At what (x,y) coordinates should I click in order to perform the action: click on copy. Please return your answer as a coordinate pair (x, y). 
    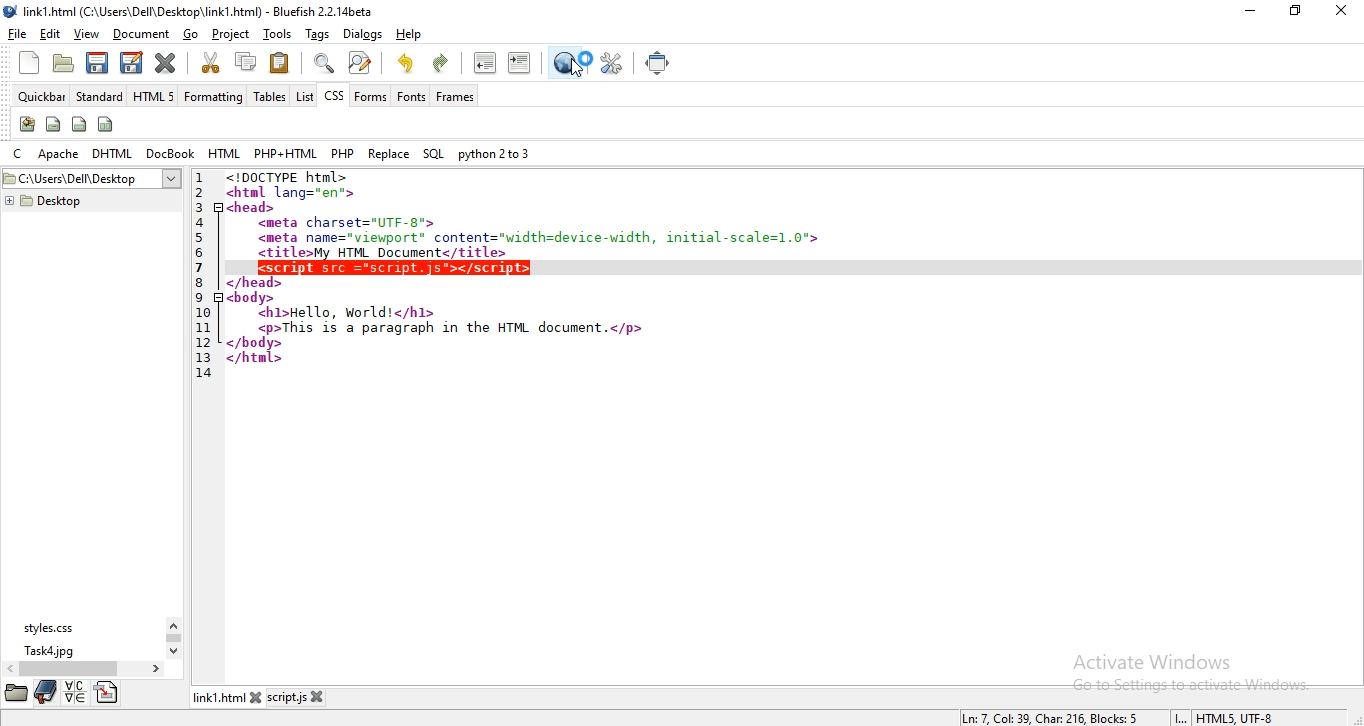
    Looking at the image, I should click on (246, 60).